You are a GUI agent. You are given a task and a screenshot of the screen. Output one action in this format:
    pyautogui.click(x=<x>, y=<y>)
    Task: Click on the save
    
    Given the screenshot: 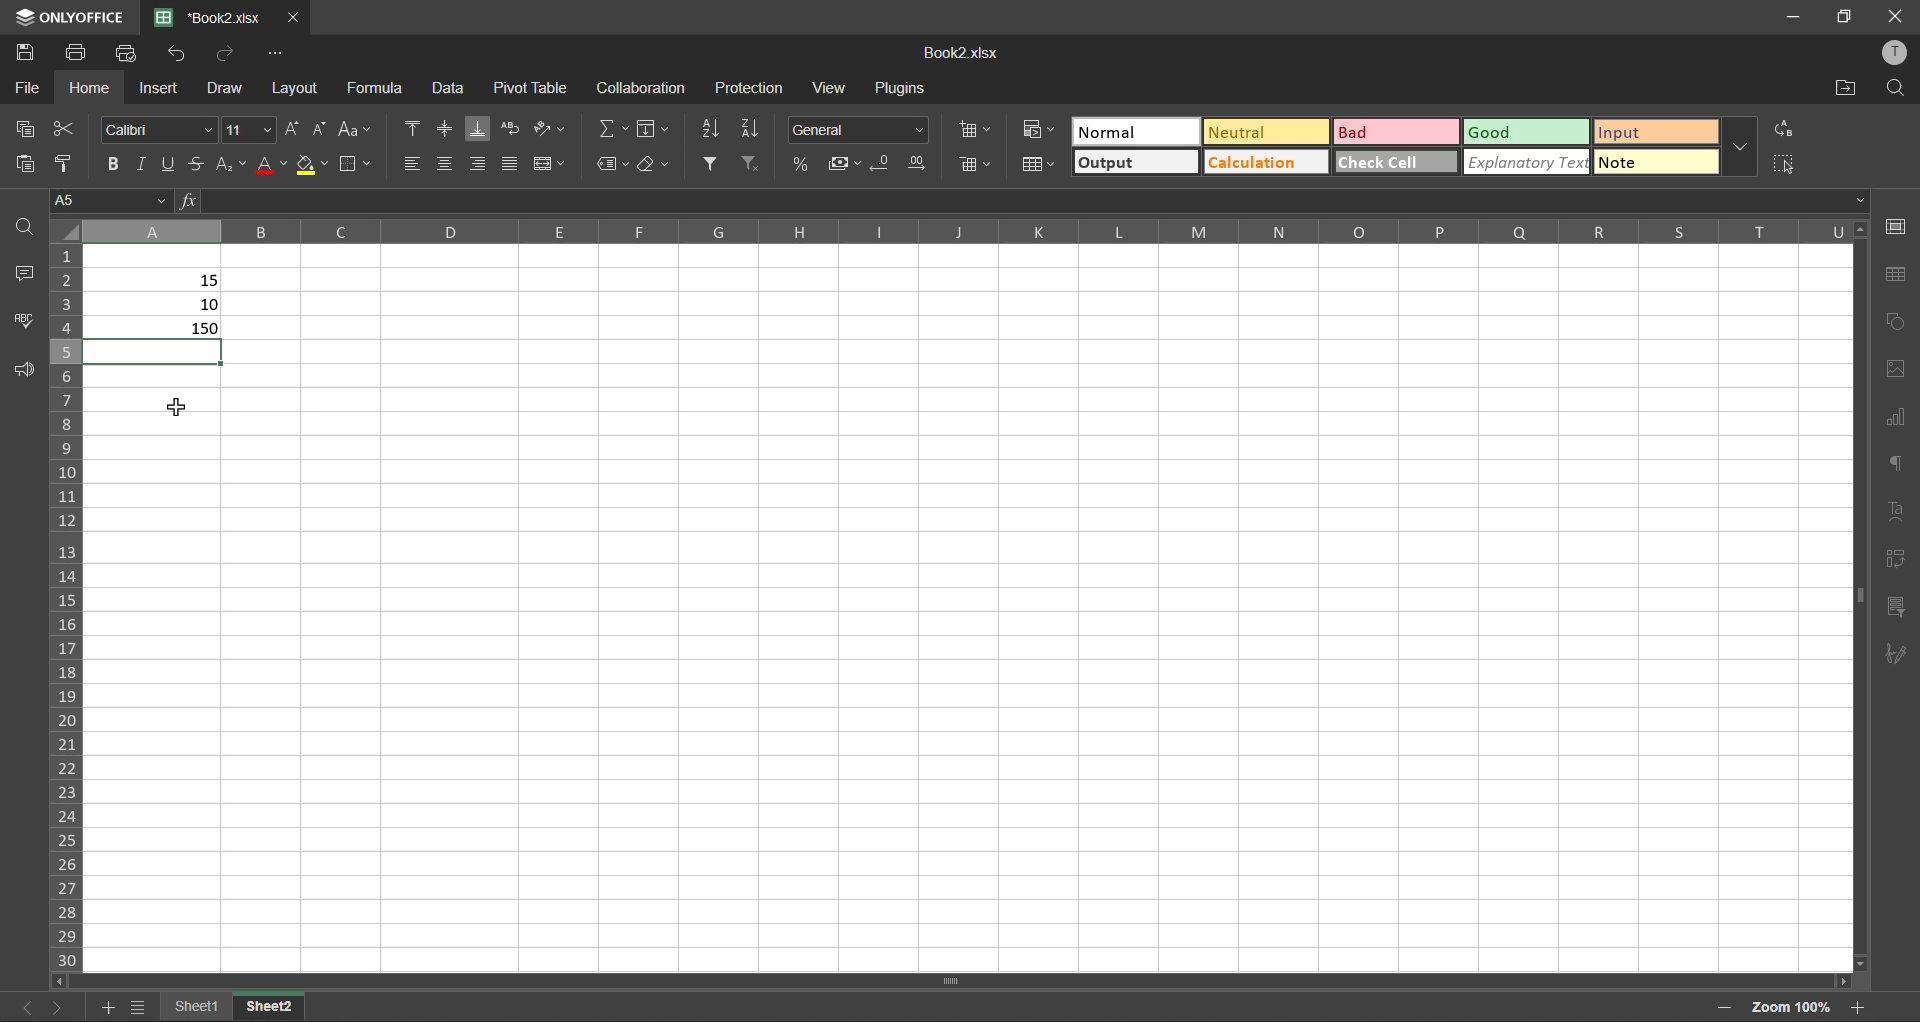 What is the action you would take?
    pyautogui.click(x=24, y=47)
    